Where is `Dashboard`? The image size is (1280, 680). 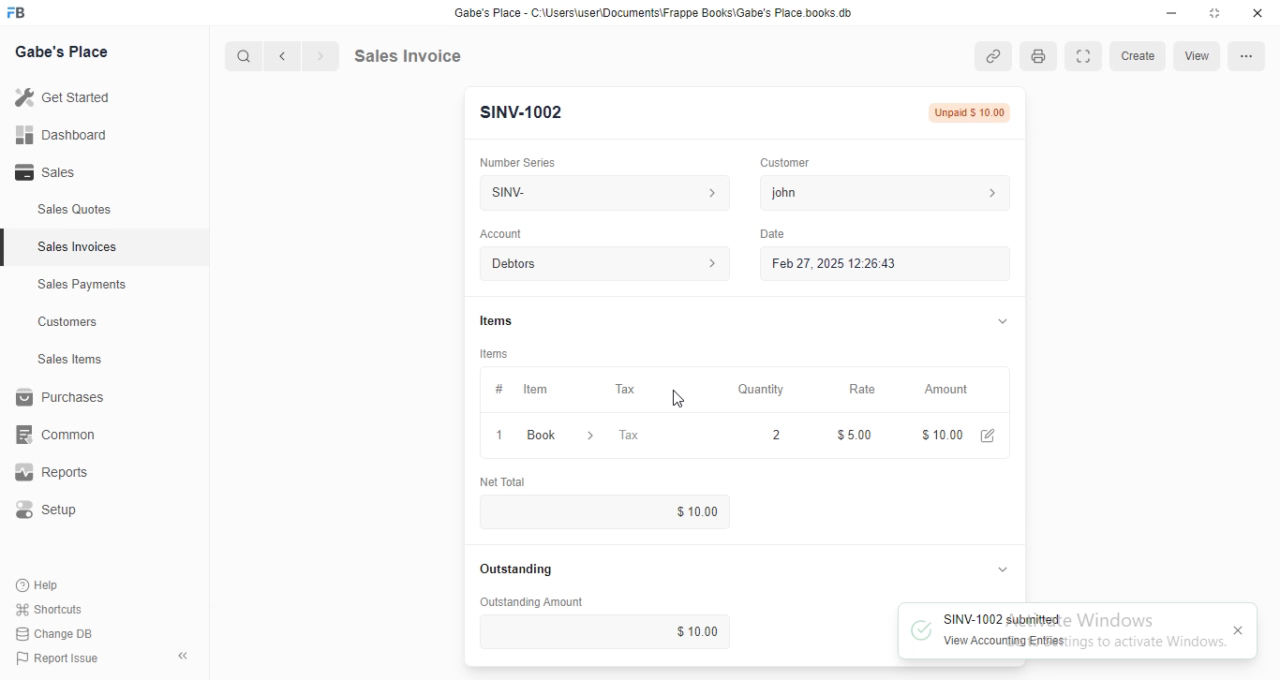 Dashboard is located at coordinates (61, 135).